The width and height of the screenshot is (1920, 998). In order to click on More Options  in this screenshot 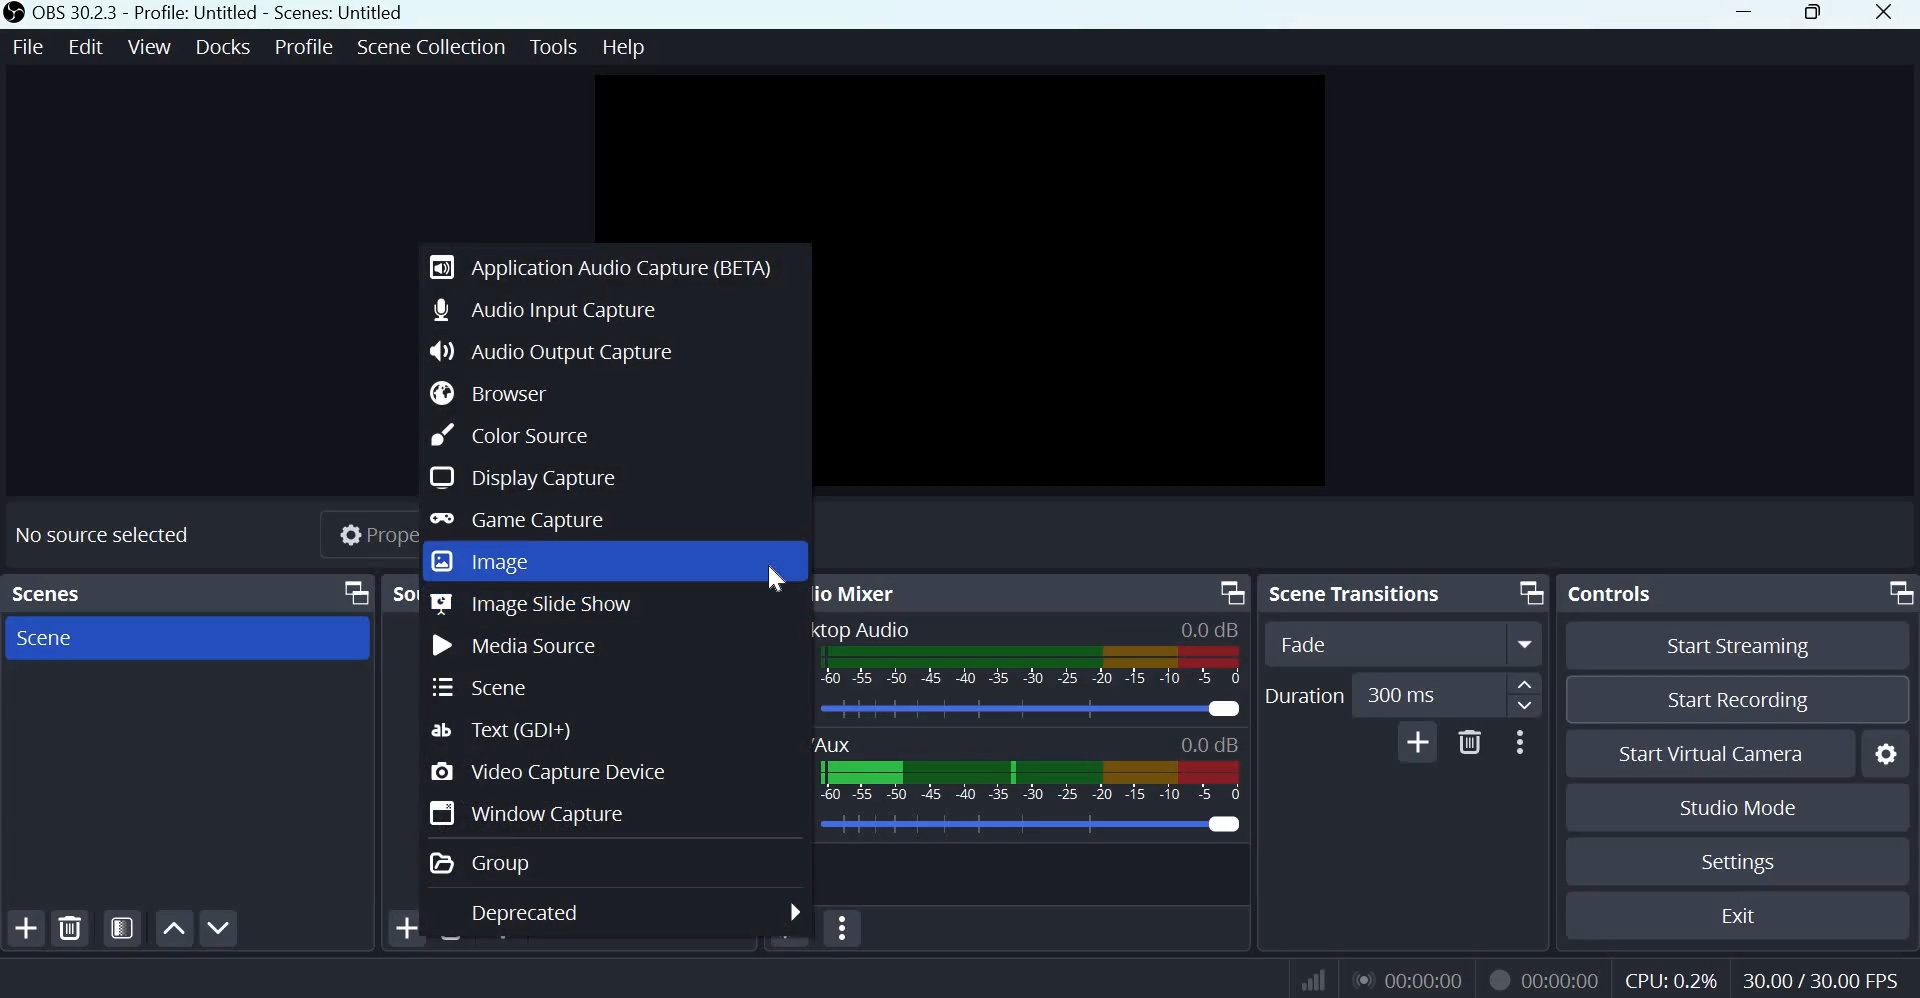, I will do `click(1519, 741)`.